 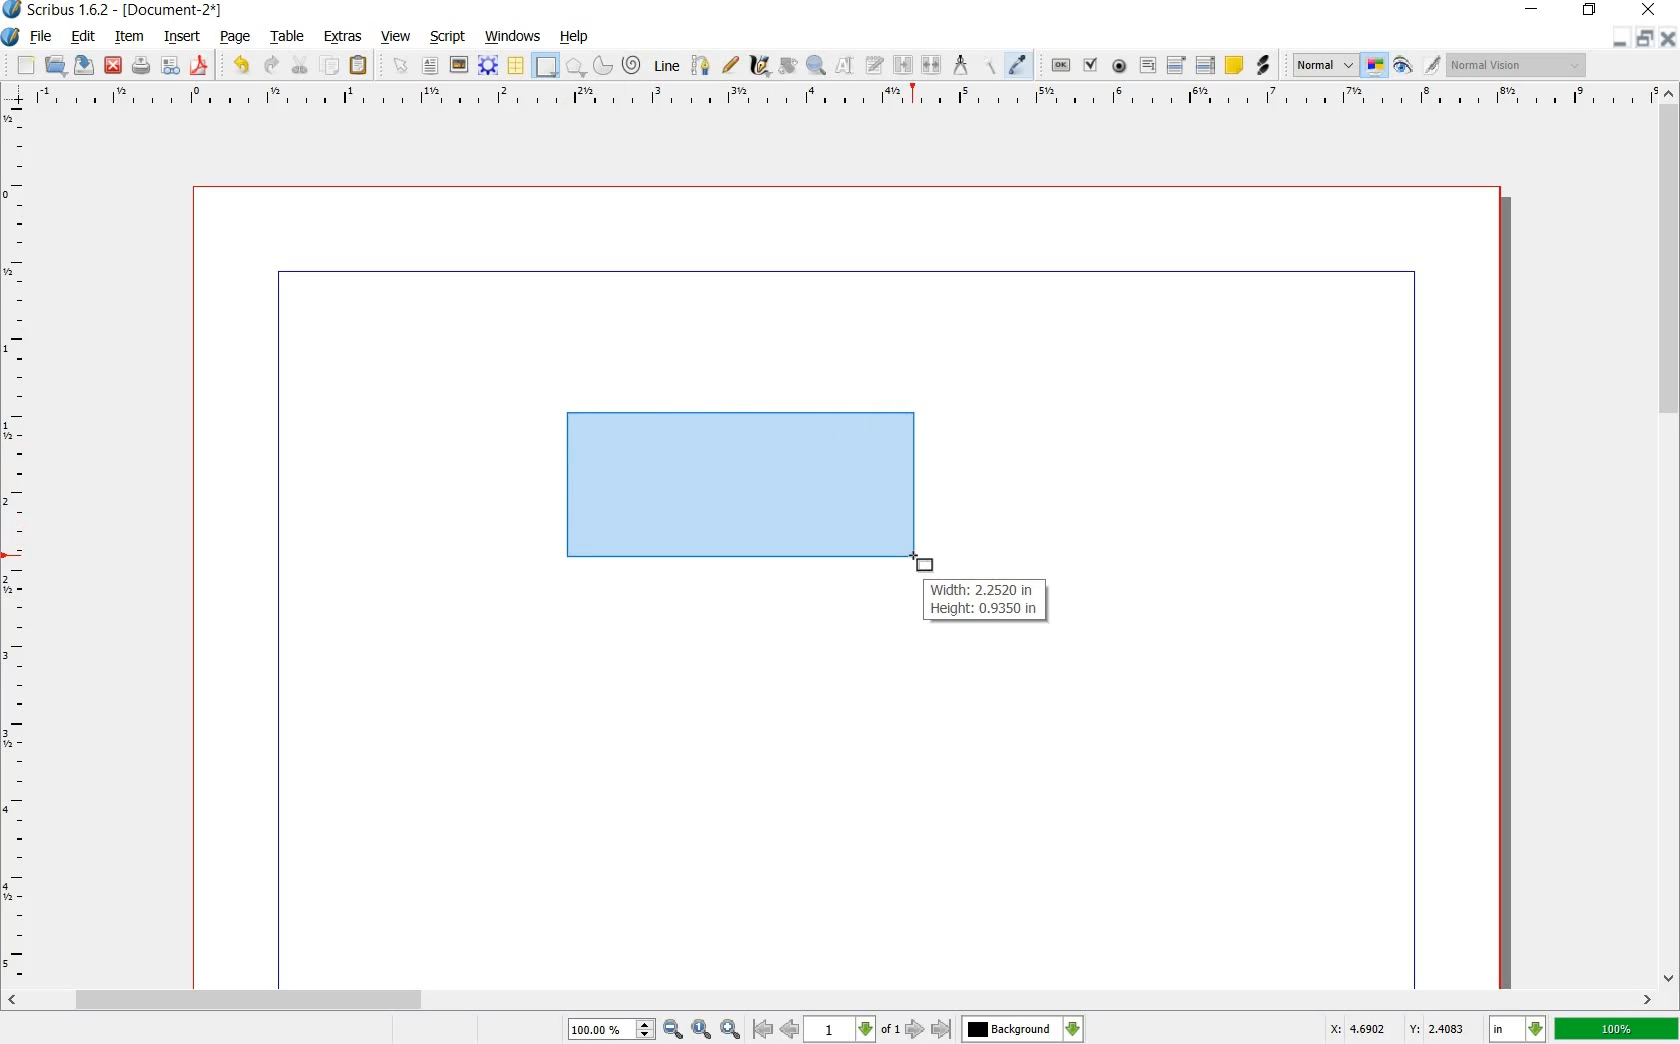 What do you see at coordinates (789, 1029) in the screenshot?
I see `go to previous page` at bounding box center [789, 1029].